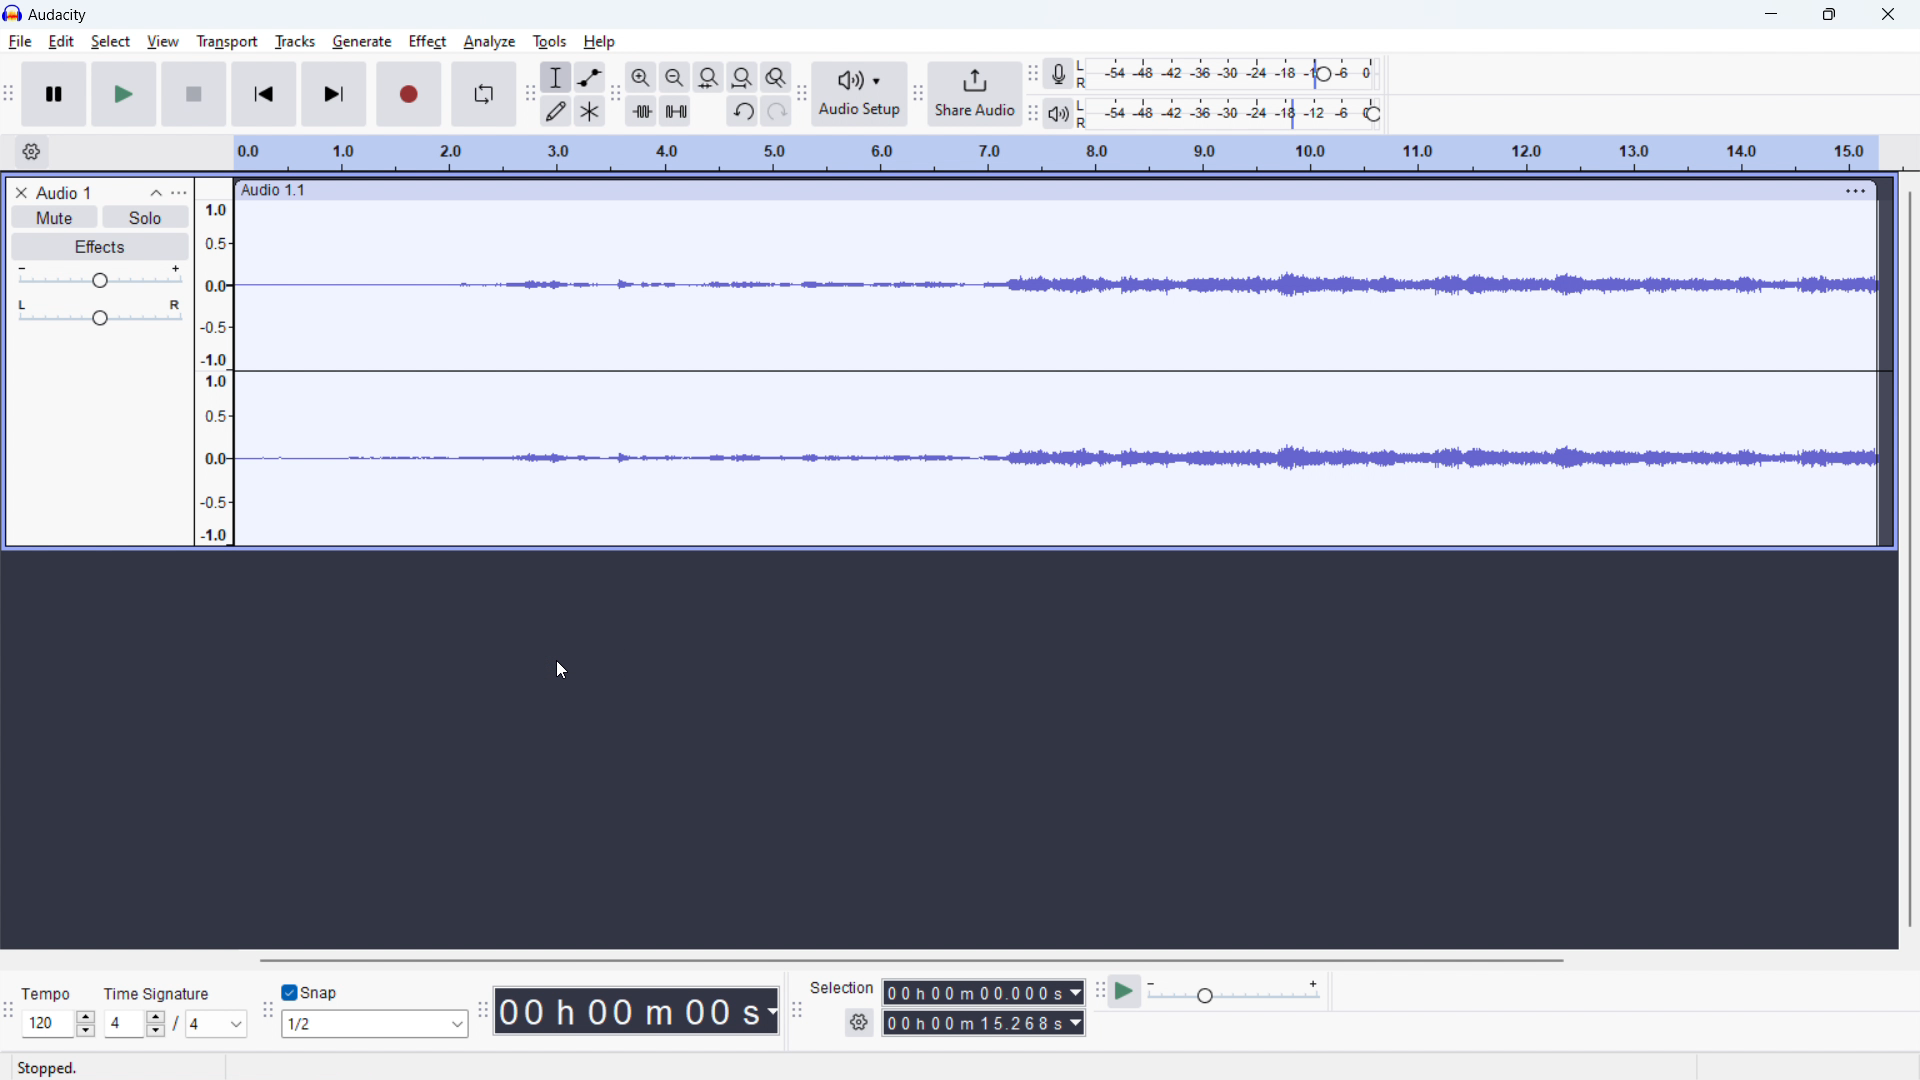 The width and height of the screenshot is (1920, 1080). Describe the element at coordinates (297, 41) in the screenshot. I see `tracks` at that location.